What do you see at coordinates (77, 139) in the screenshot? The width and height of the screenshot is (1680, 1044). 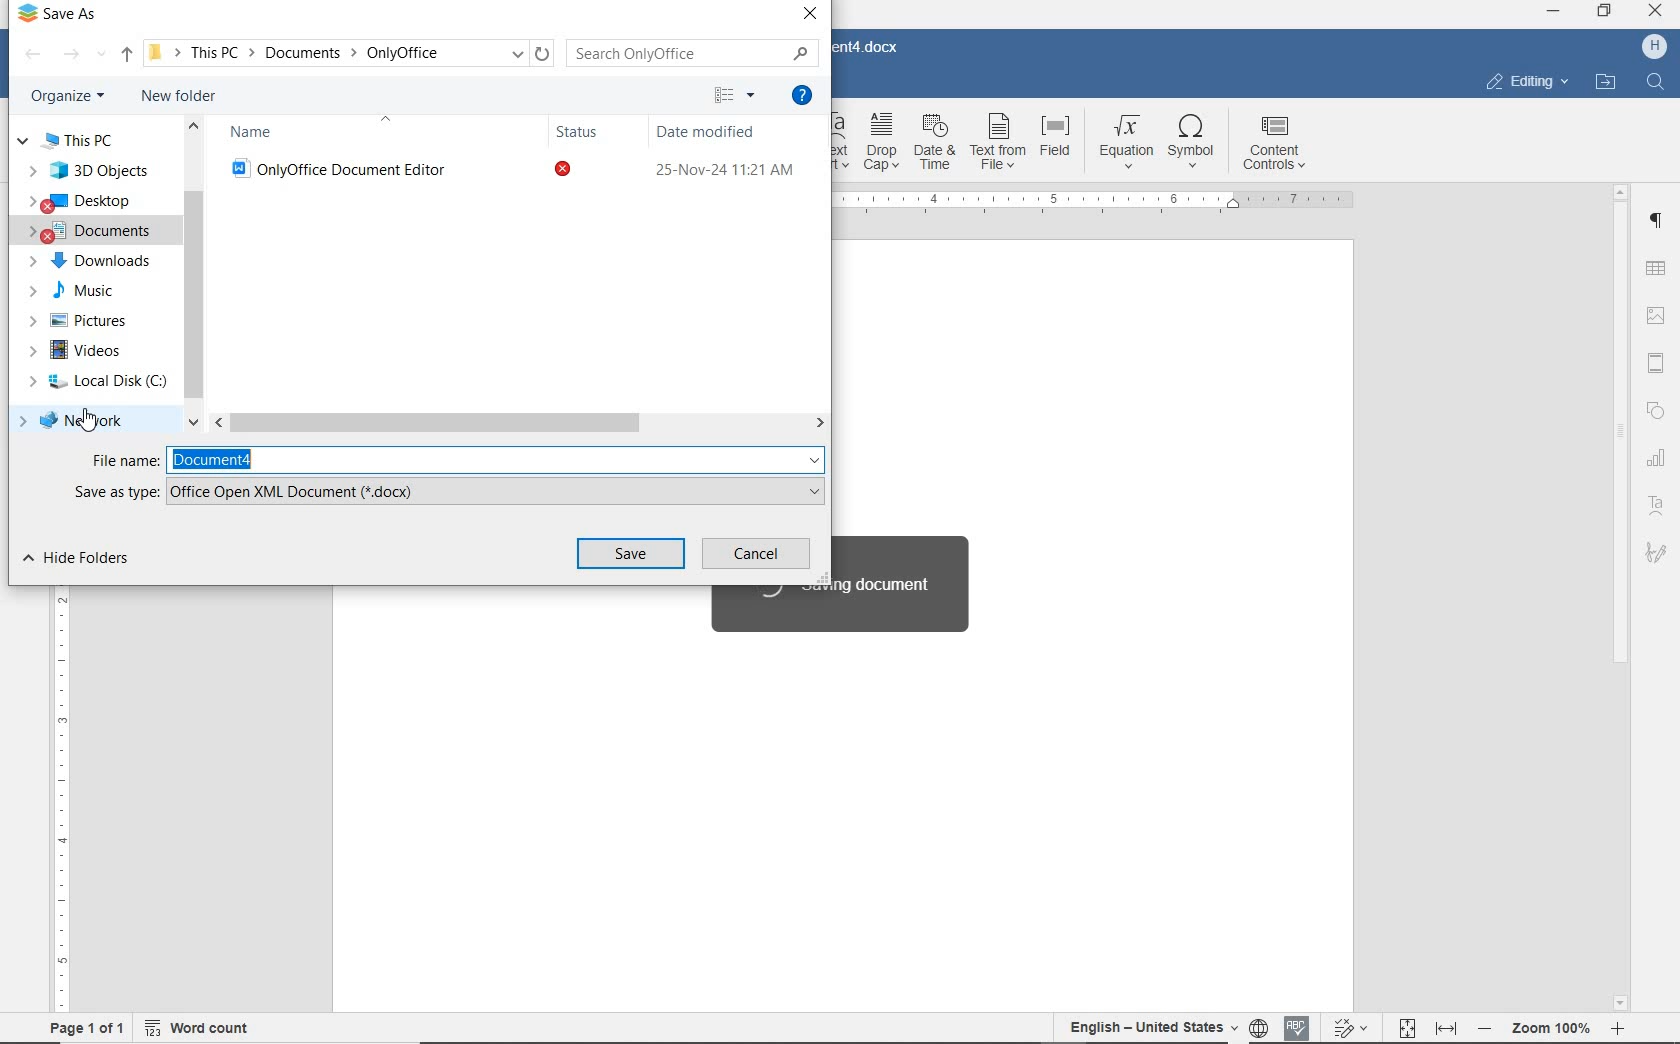 I see `this pc` at bounding box center [77, 139].